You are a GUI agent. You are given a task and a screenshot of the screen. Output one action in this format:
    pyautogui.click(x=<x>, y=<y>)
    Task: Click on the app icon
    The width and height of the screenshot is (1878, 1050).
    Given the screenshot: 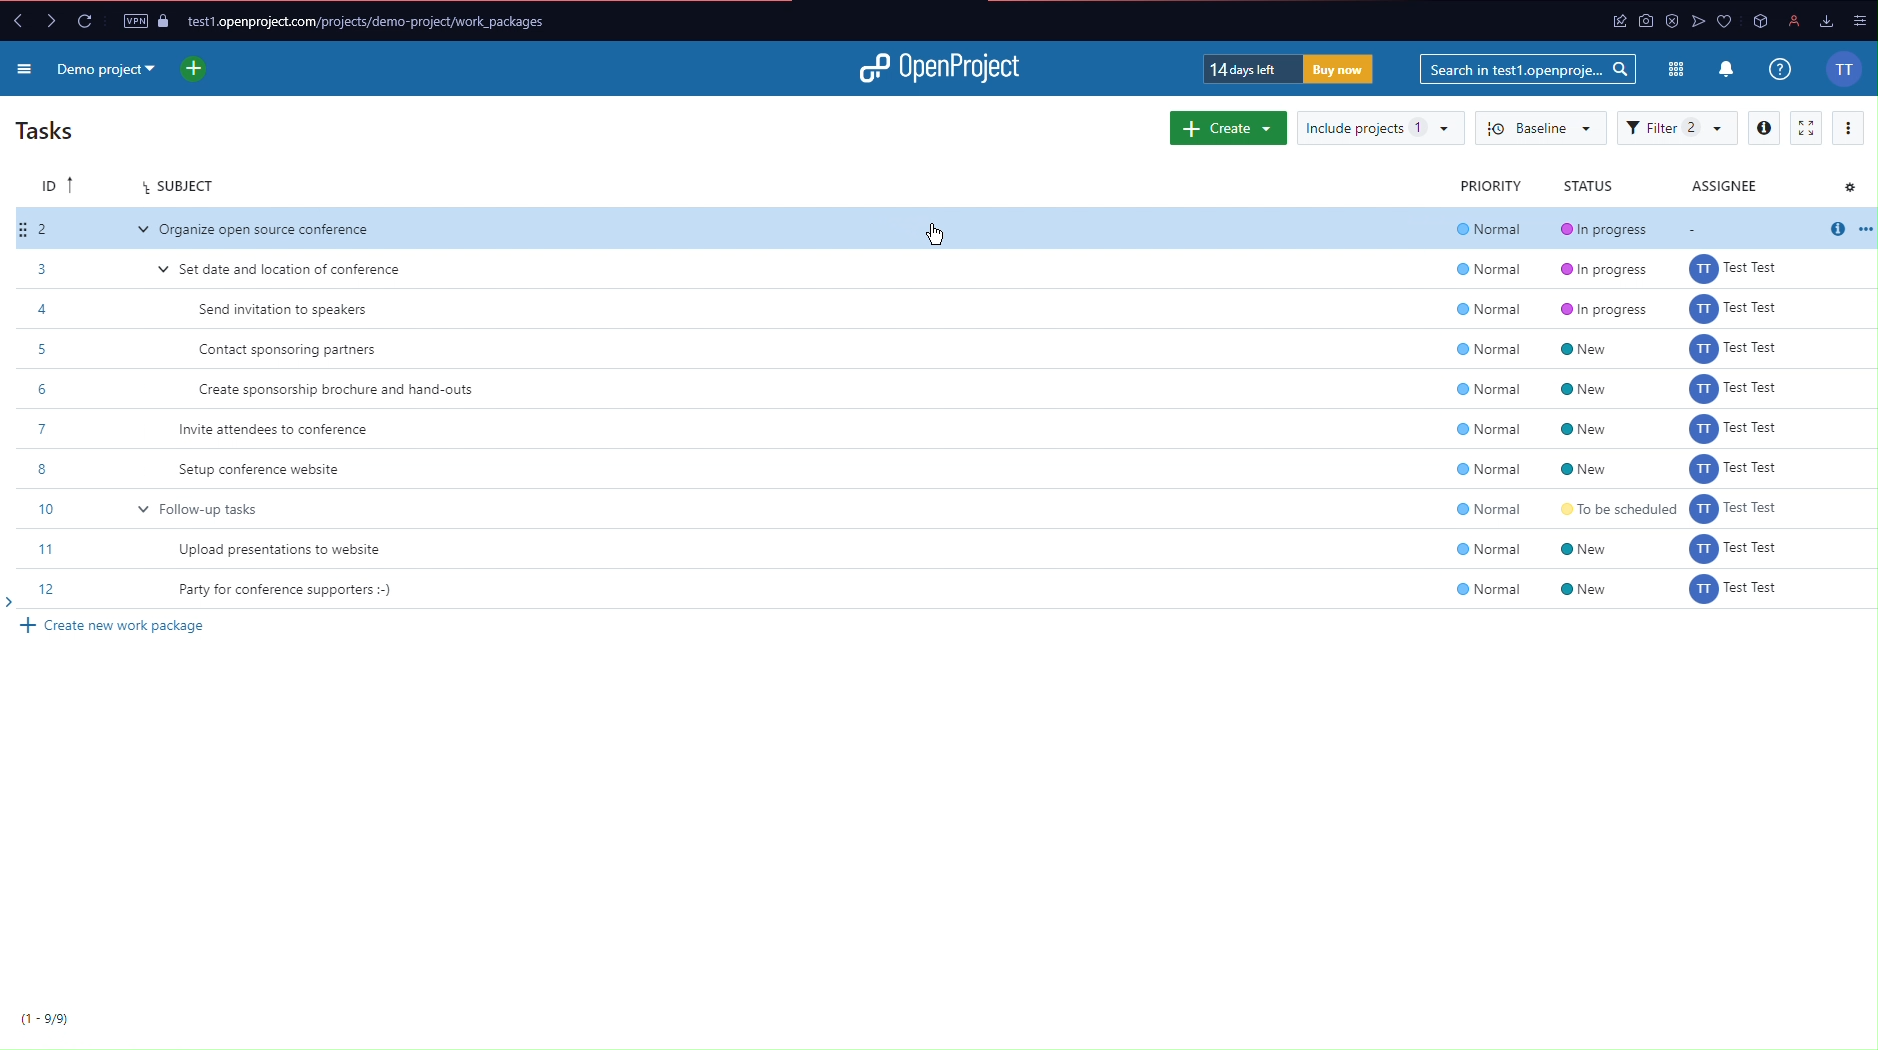 What is the action you would take?
    pyautogui.click(x=1693, y=21)
    